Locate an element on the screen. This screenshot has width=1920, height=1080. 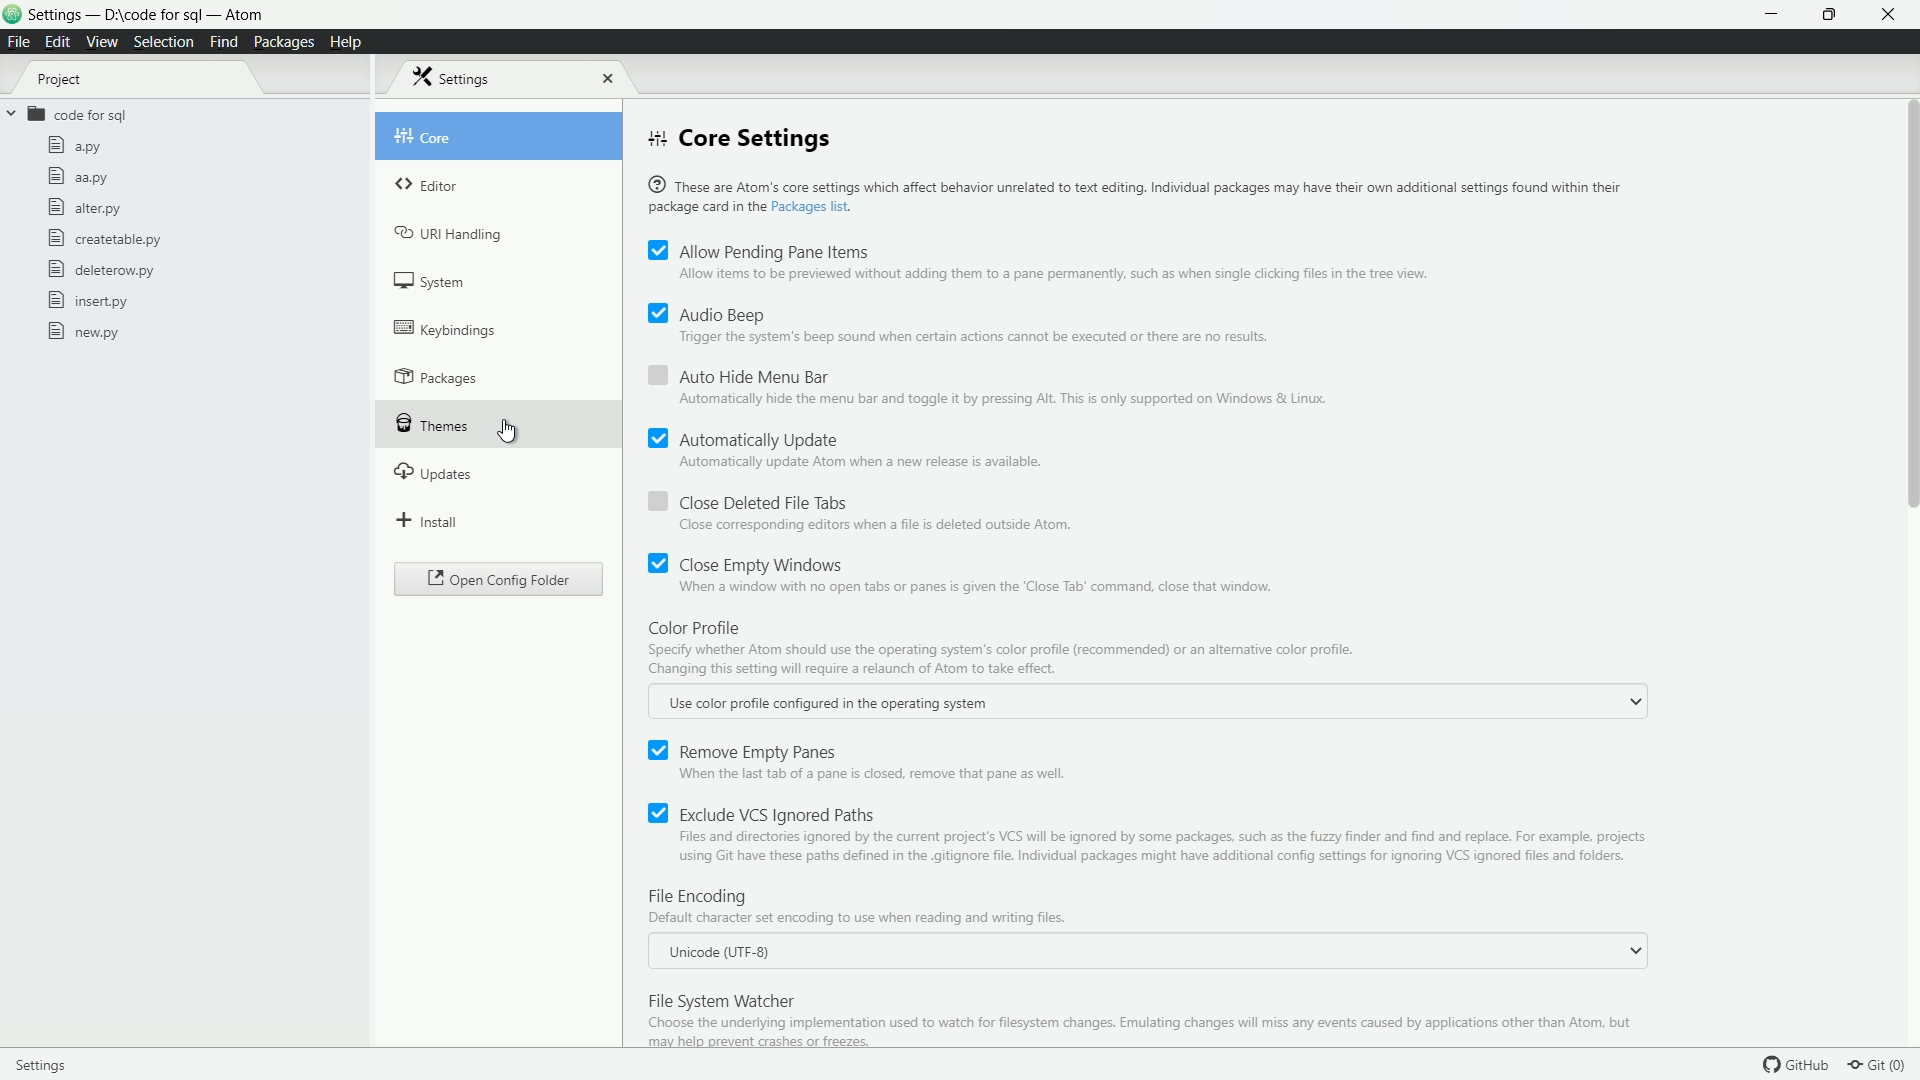
uri handling is located at coordinates (450, 232).